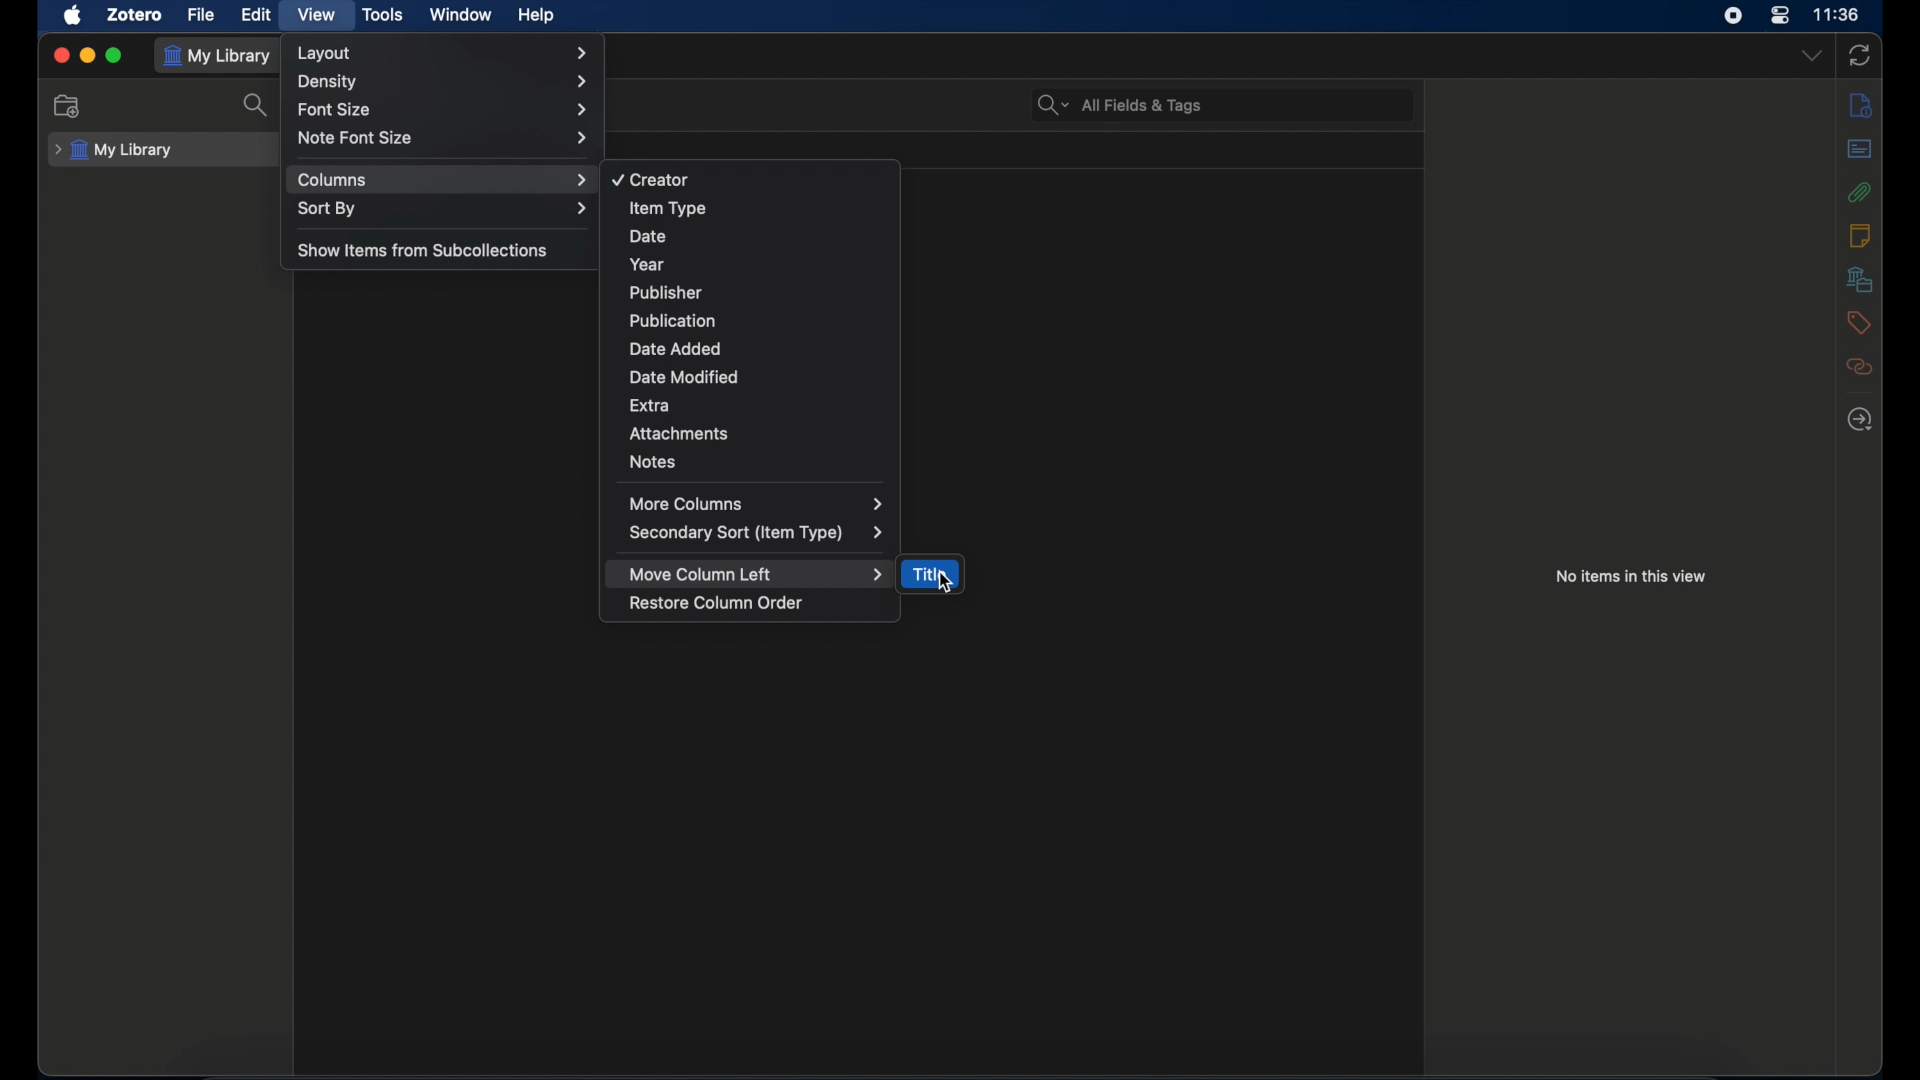  What do you see at coordinates (686, 377) in the screenshot?
I see `date modified` at bounding box center [686, 377].